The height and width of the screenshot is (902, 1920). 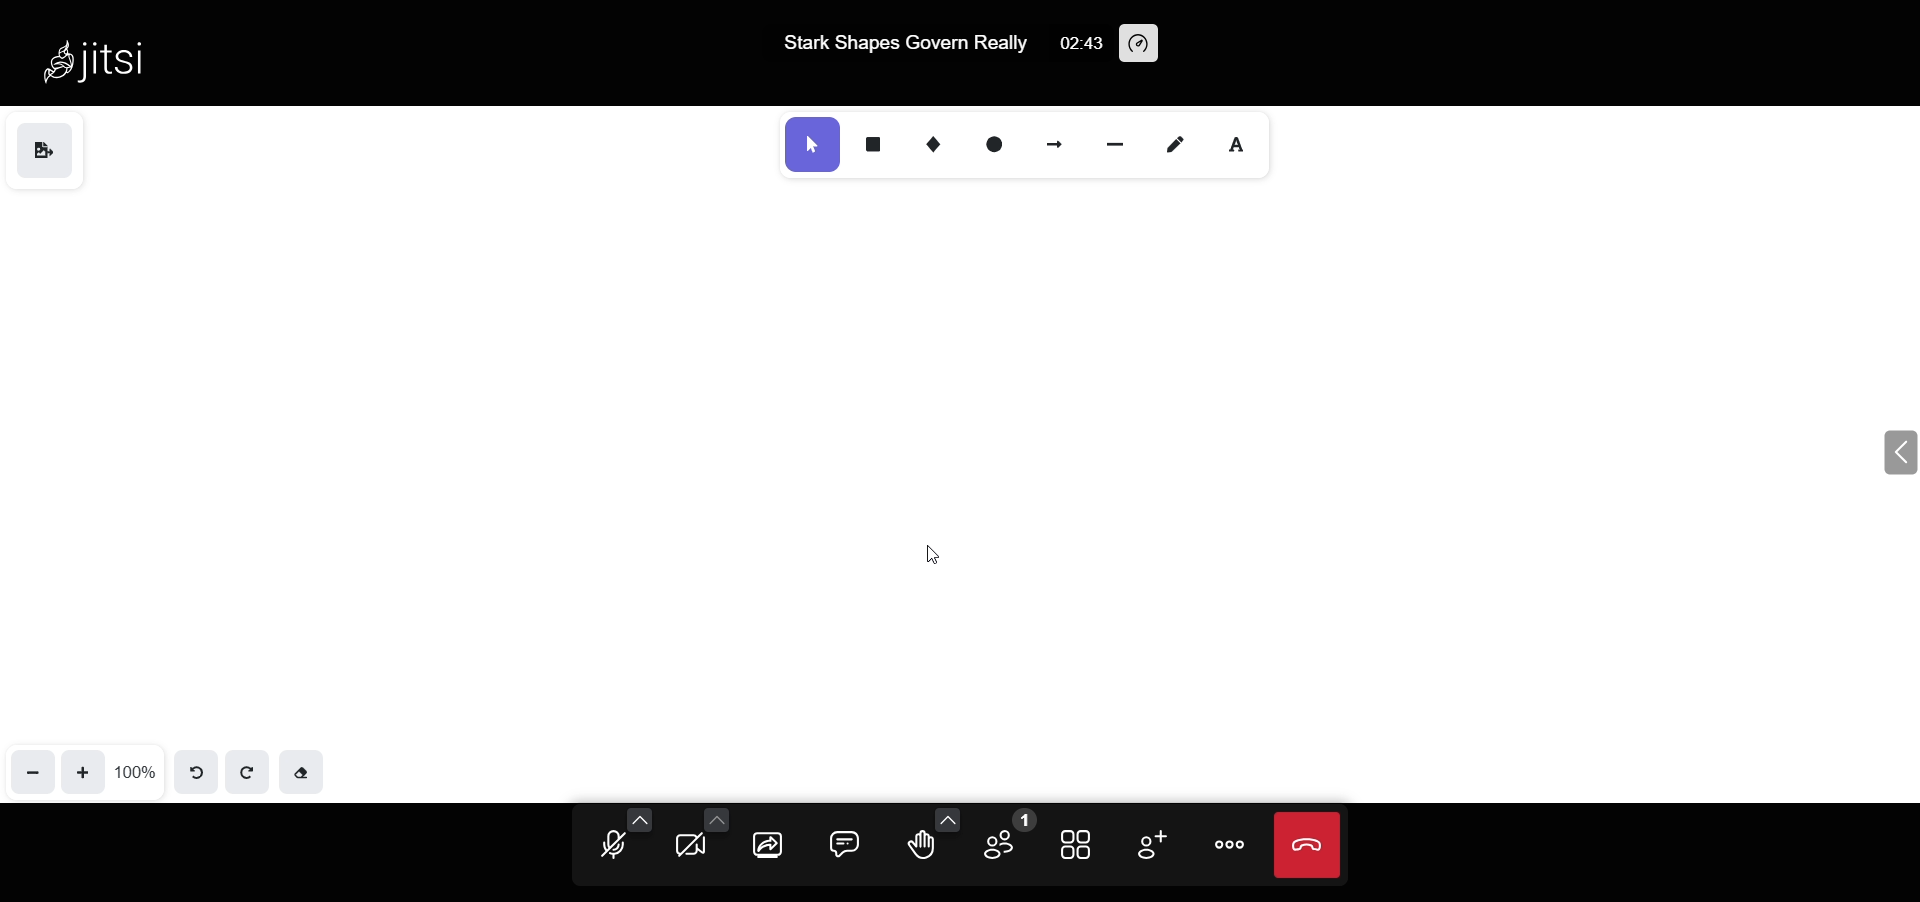 I want to click on redo, so click(x=247, y=770).